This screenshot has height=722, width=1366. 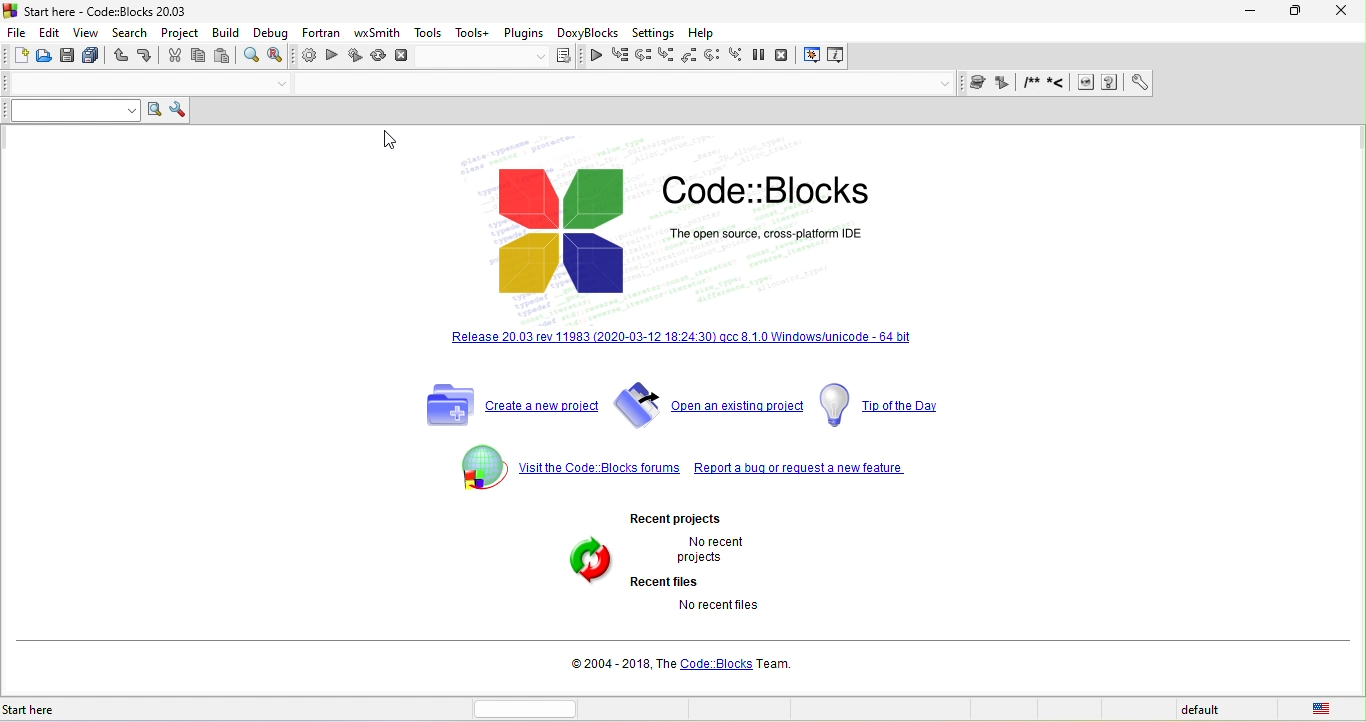 I want to click on horizontal scroll bar, so click(x=529, y=708).